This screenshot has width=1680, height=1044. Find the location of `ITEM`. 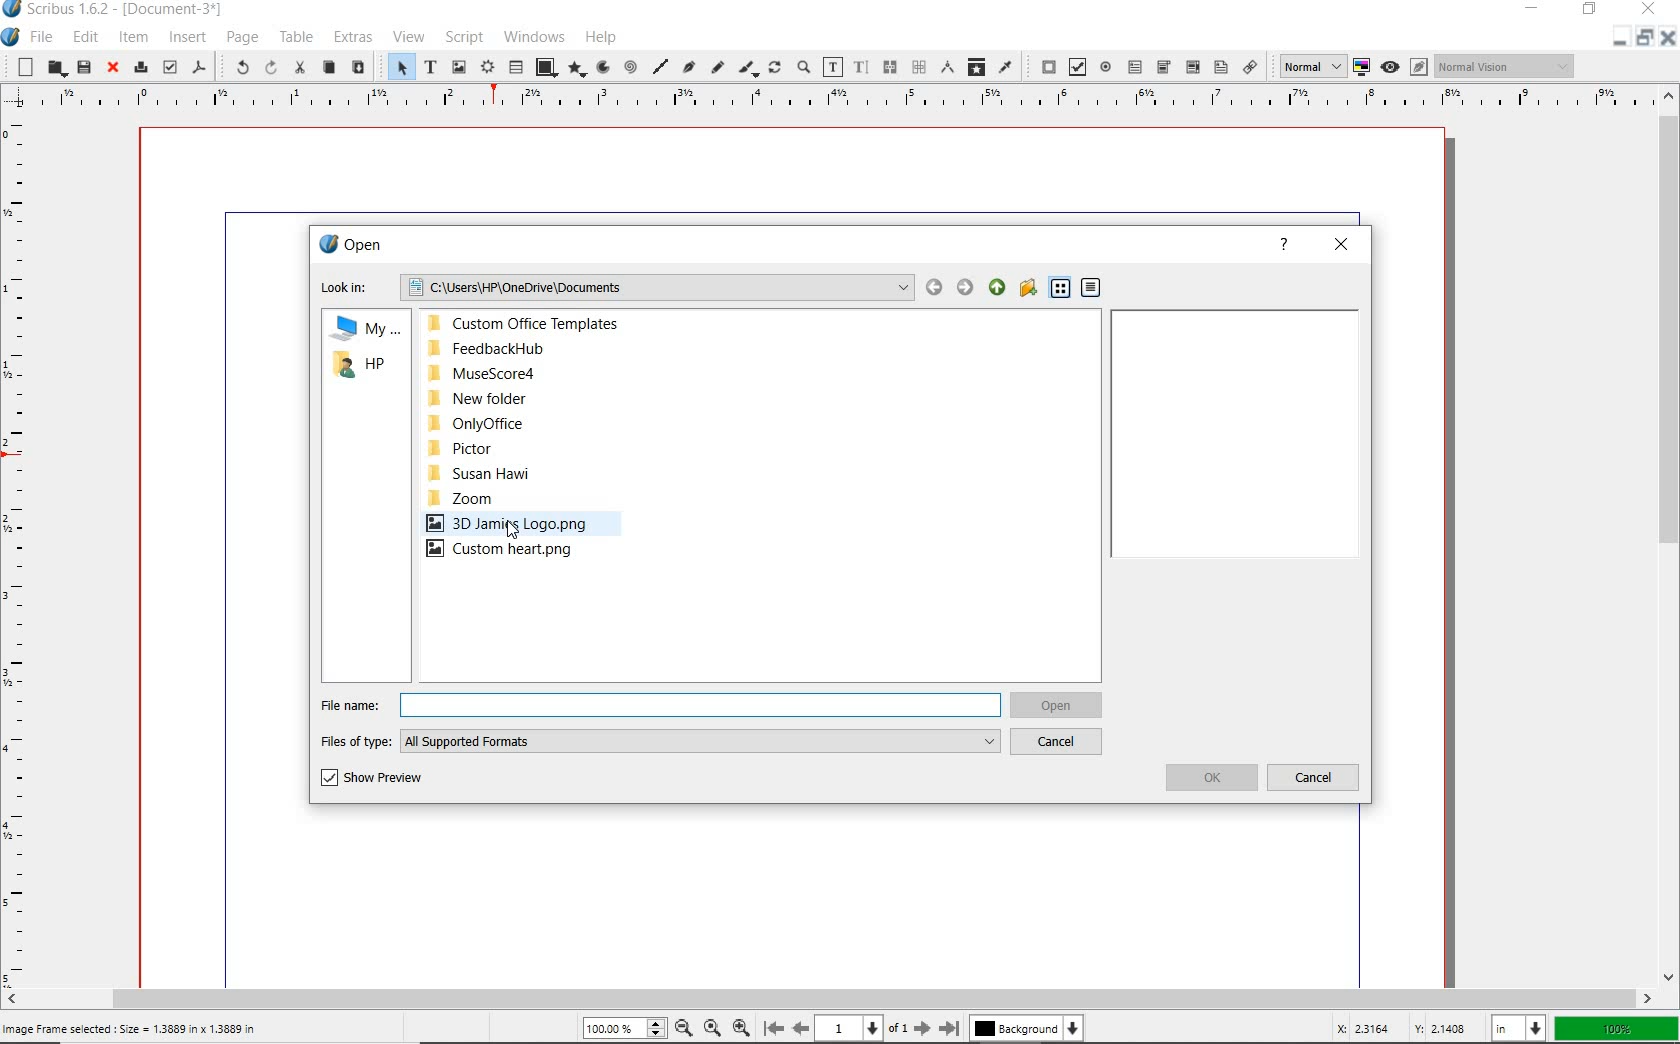

ITEM is located at coordinates (133, 36).